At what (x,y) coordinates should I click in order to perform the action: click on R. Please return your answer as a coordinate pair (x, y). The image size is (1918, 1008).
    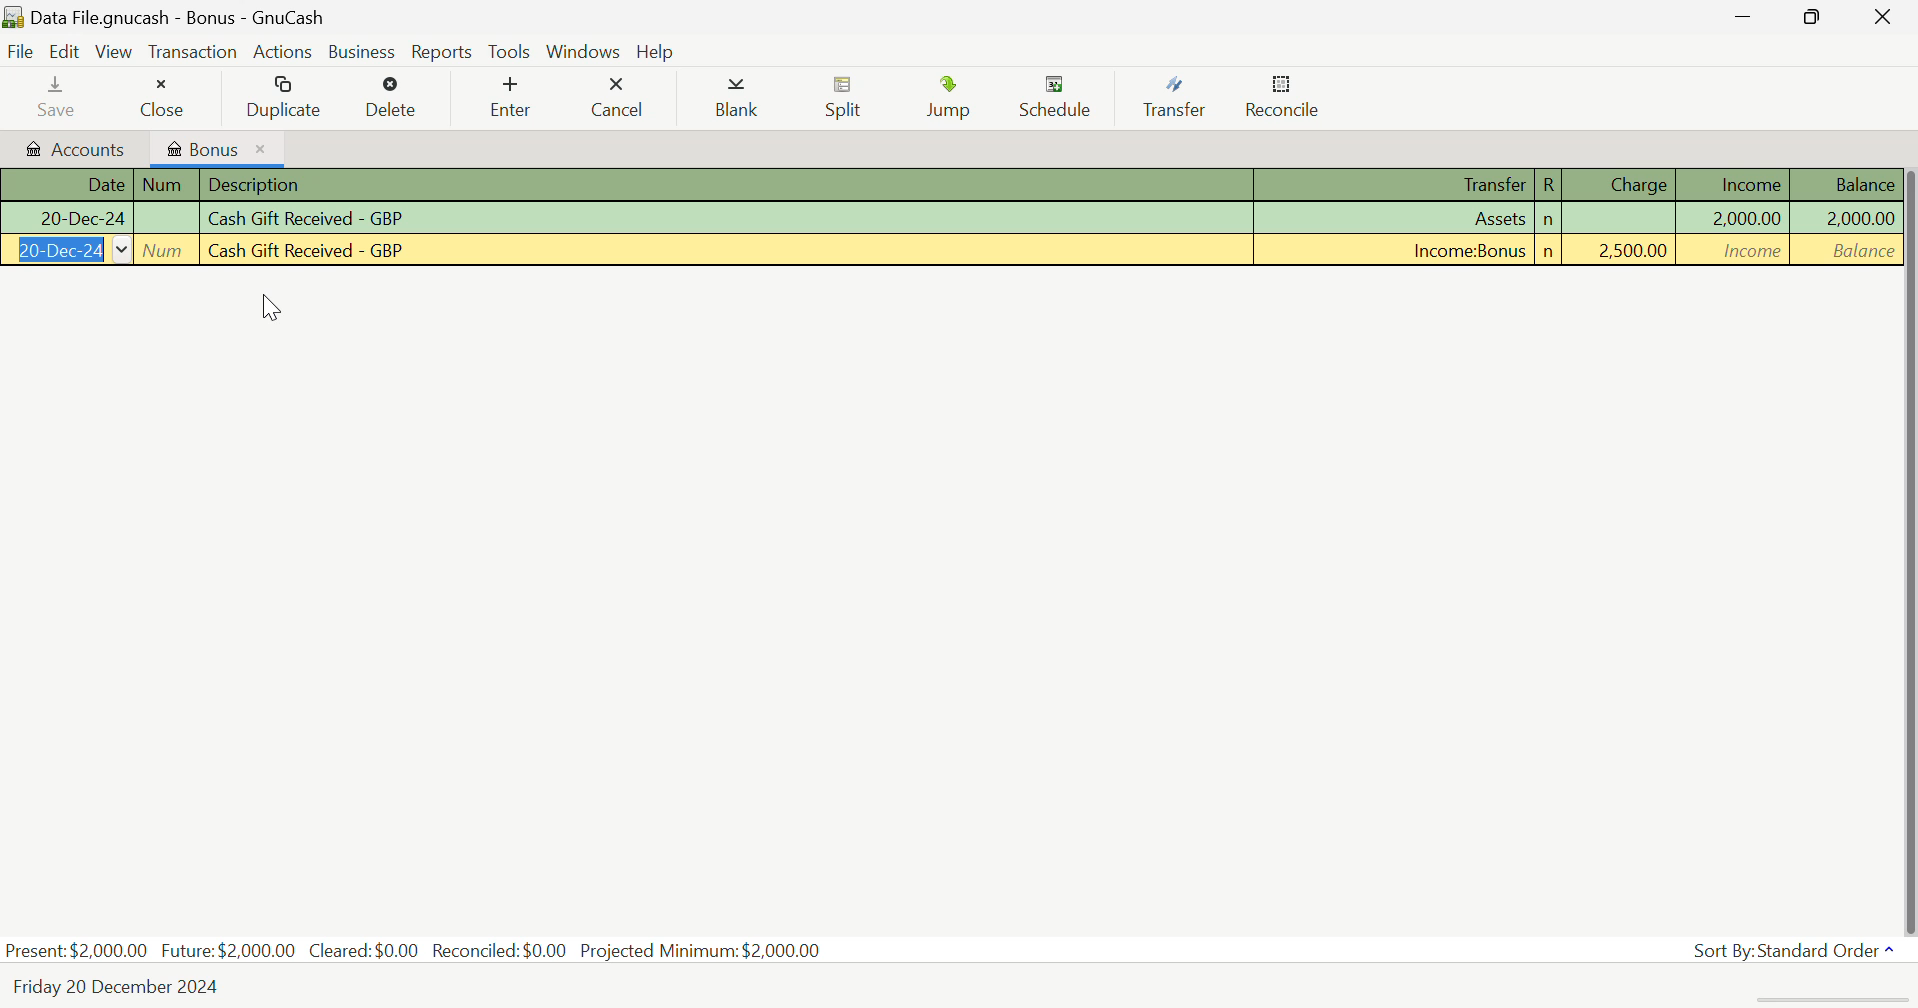
    Looking at the image, I should click on (1548, 185).